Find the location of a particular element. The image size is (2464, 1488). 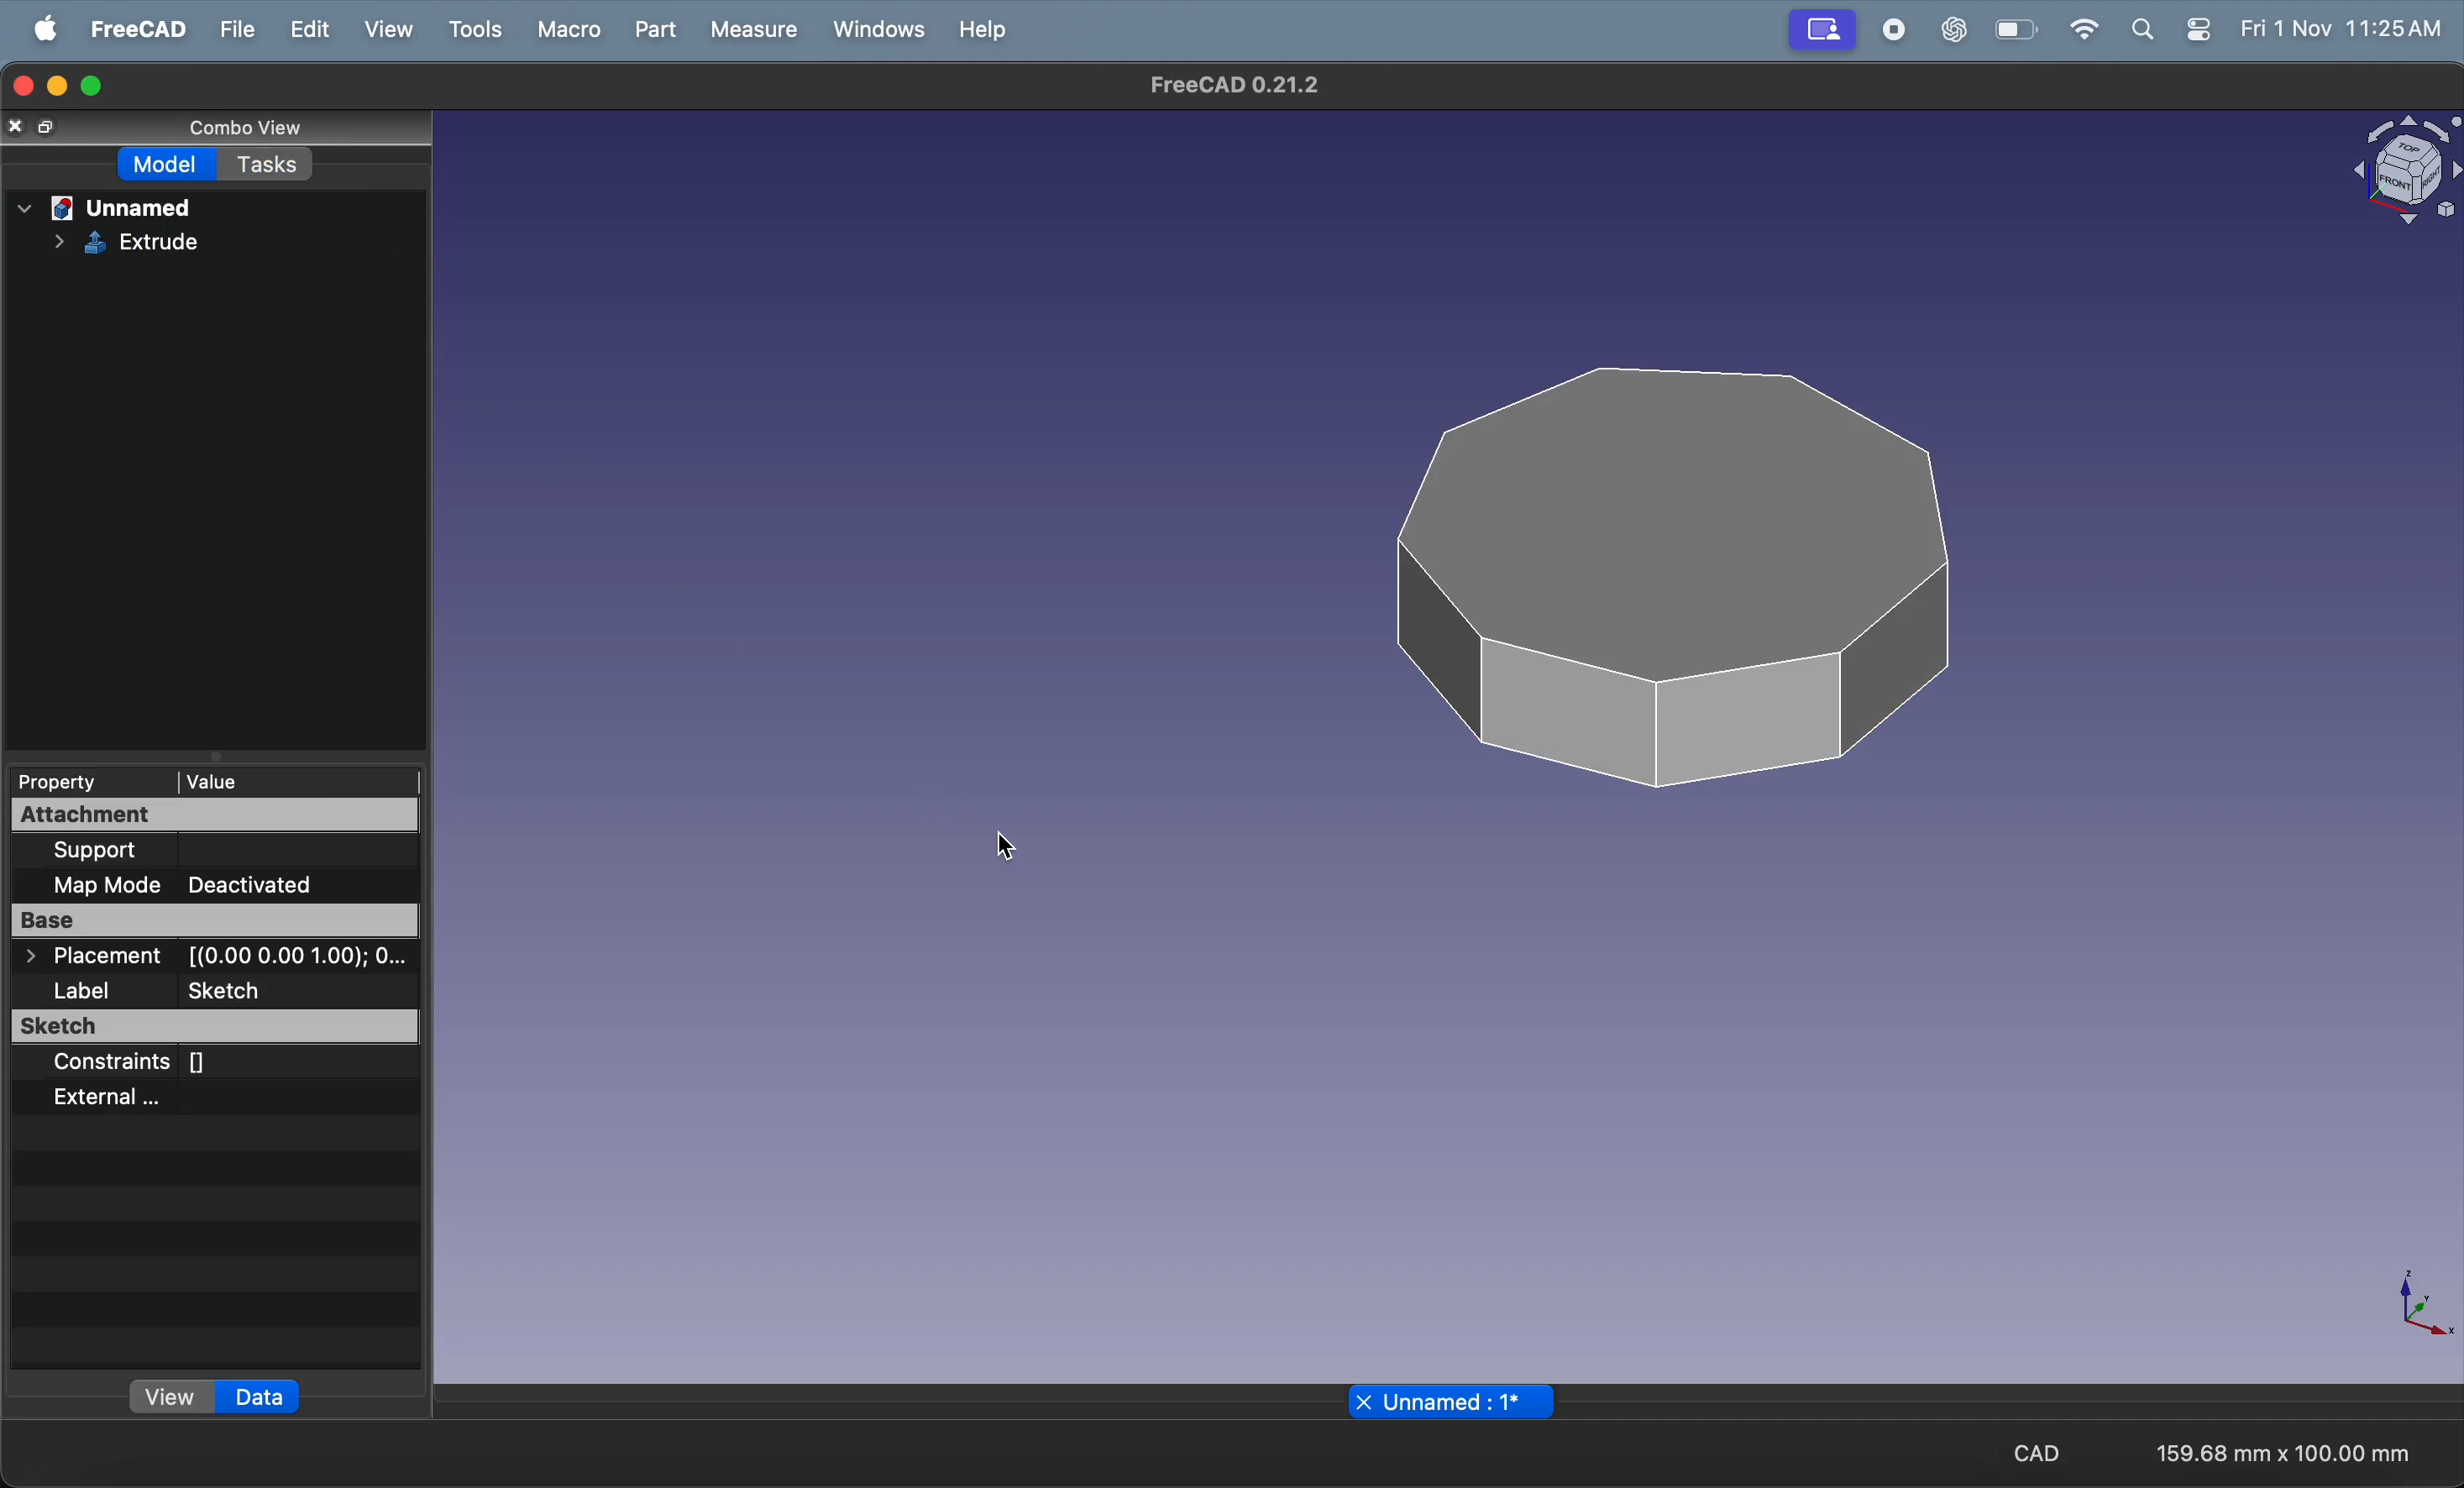

label is located at coordinates (164, 988).